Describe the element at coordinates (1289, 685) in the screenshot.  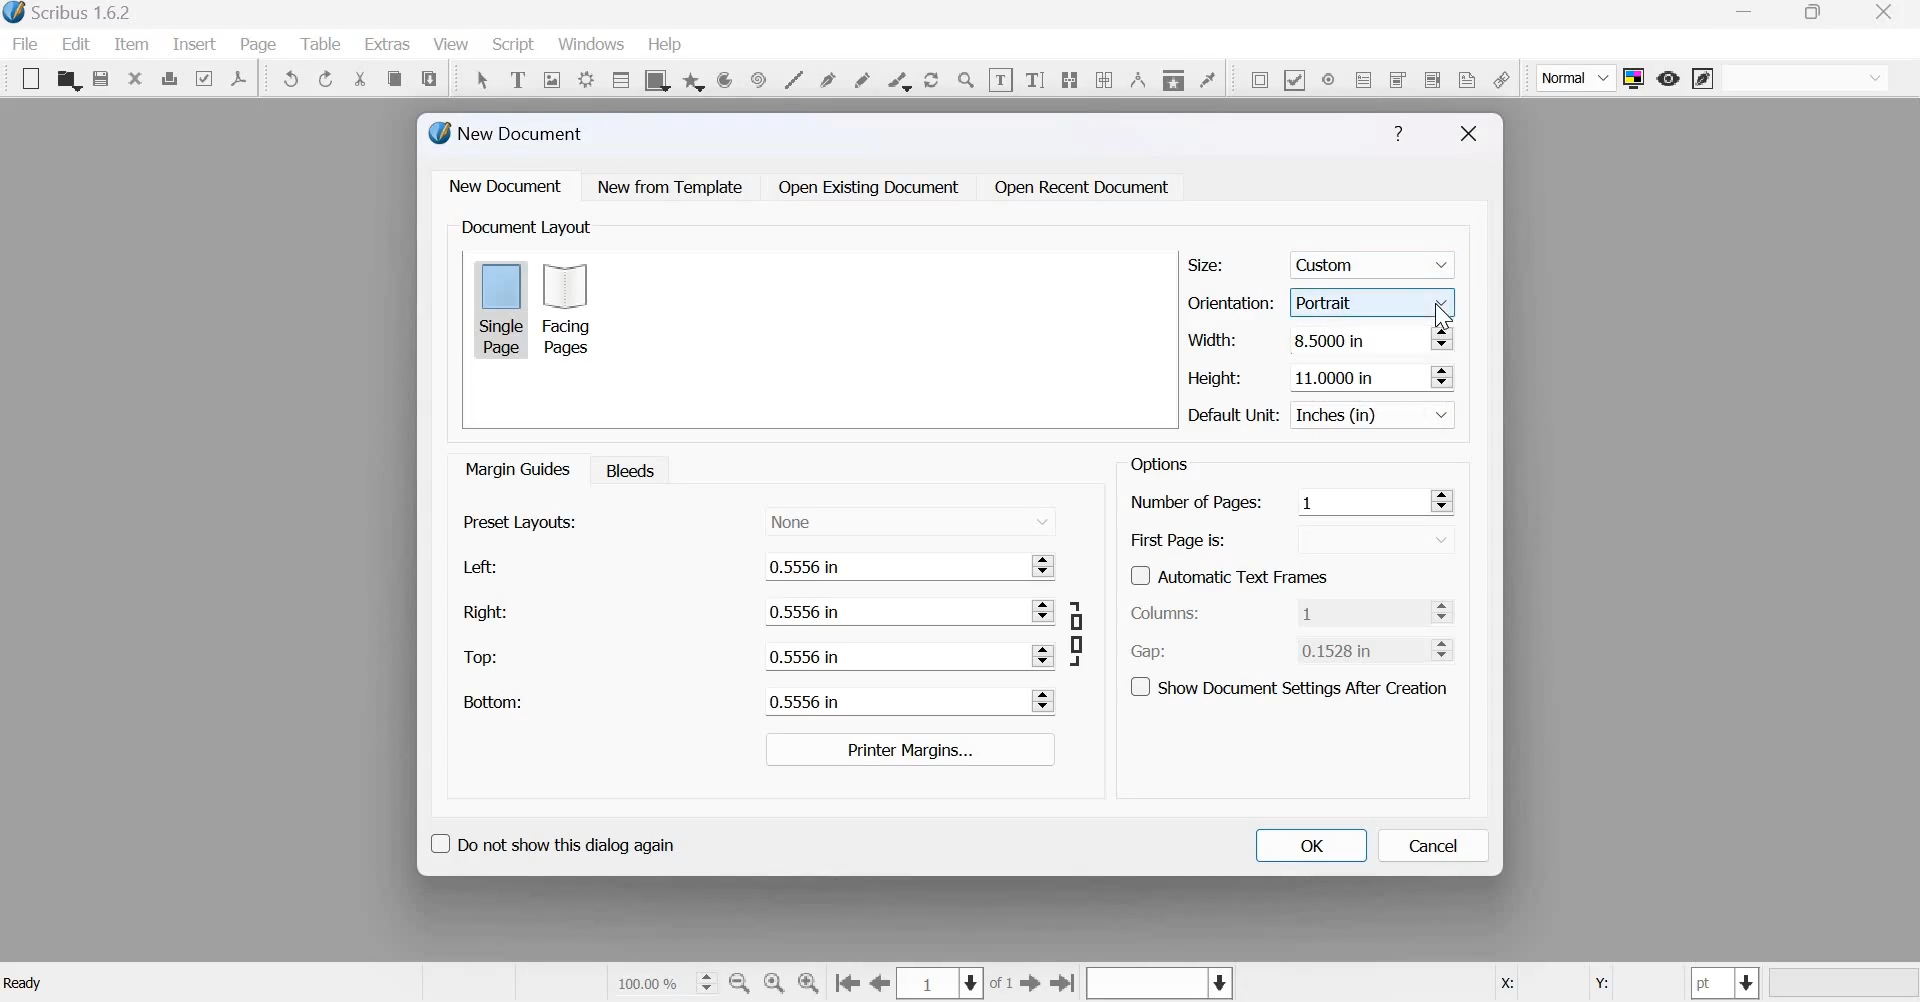
I see `Show document settings after creation` at that location.